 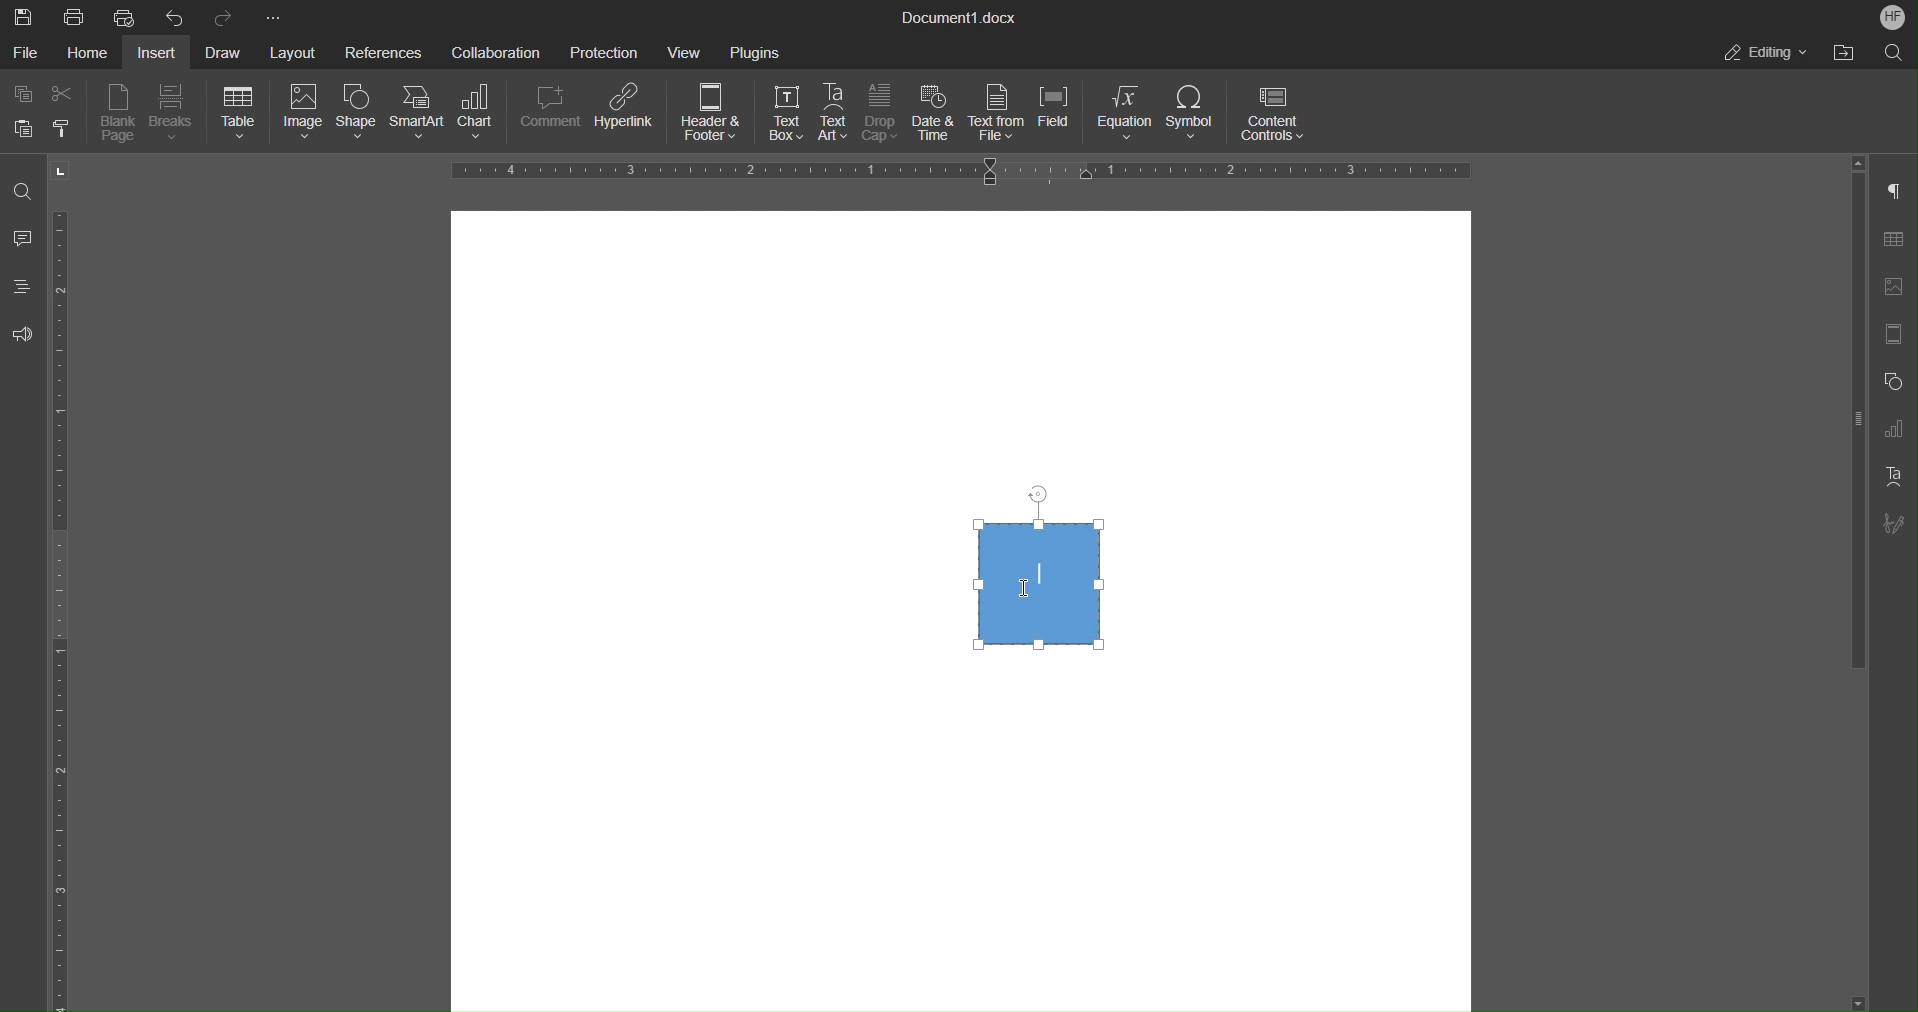 I want to click on Comments, so click(x=24, y=240).